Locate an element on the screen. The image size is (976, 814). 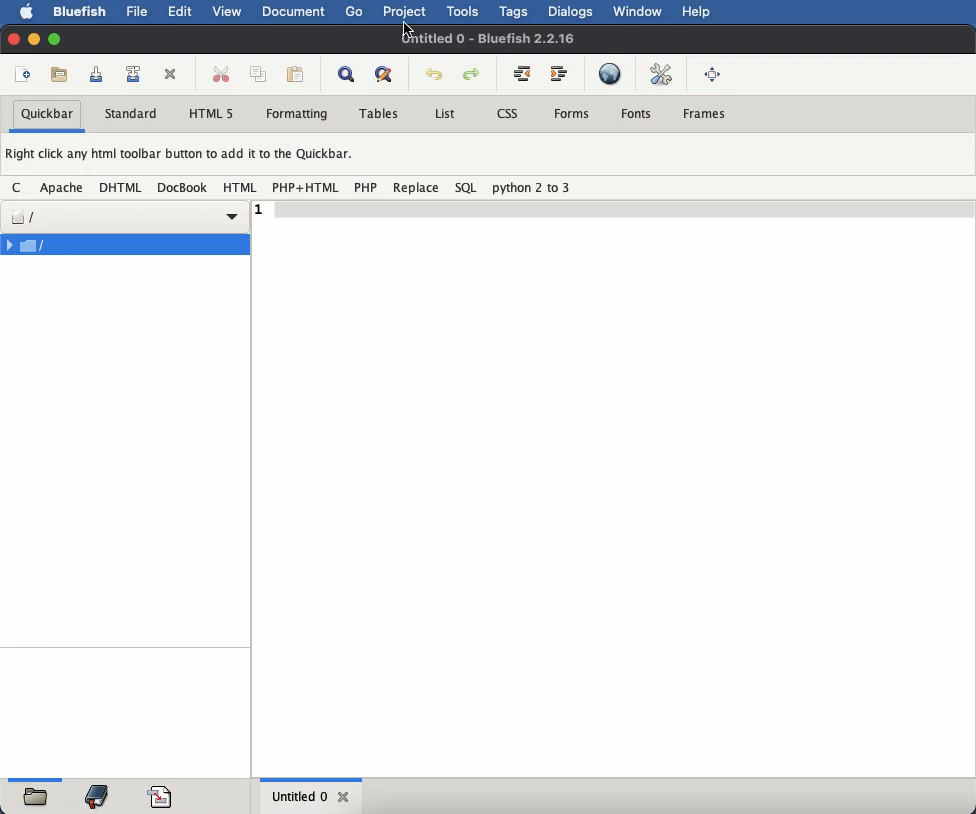
undo is located at coordinates (434, 75).